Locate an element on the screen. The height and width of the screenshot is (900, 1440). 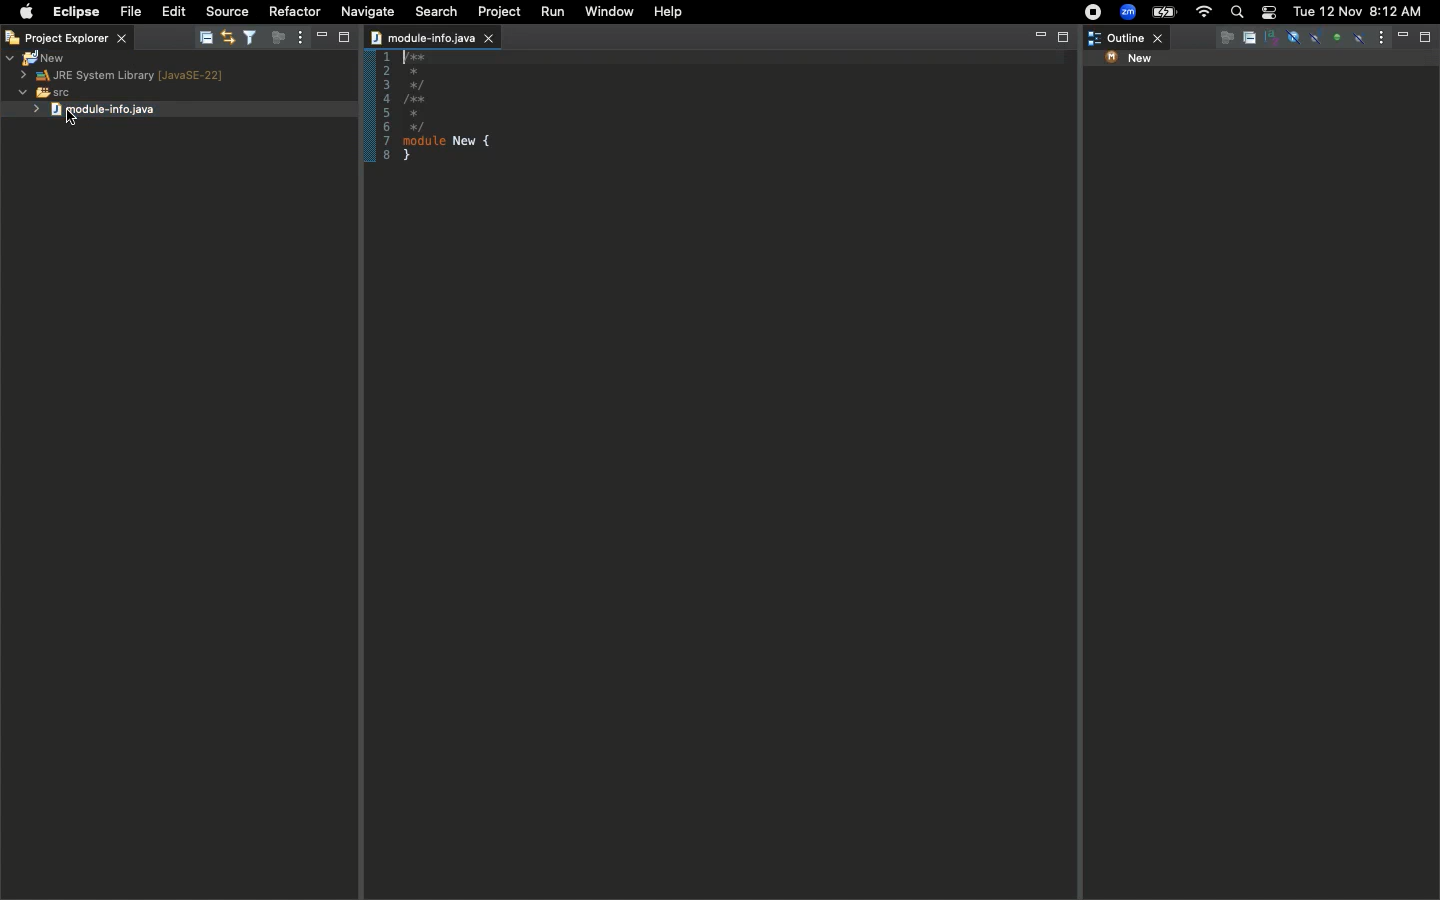
Project is located at coordinates (501, 12).